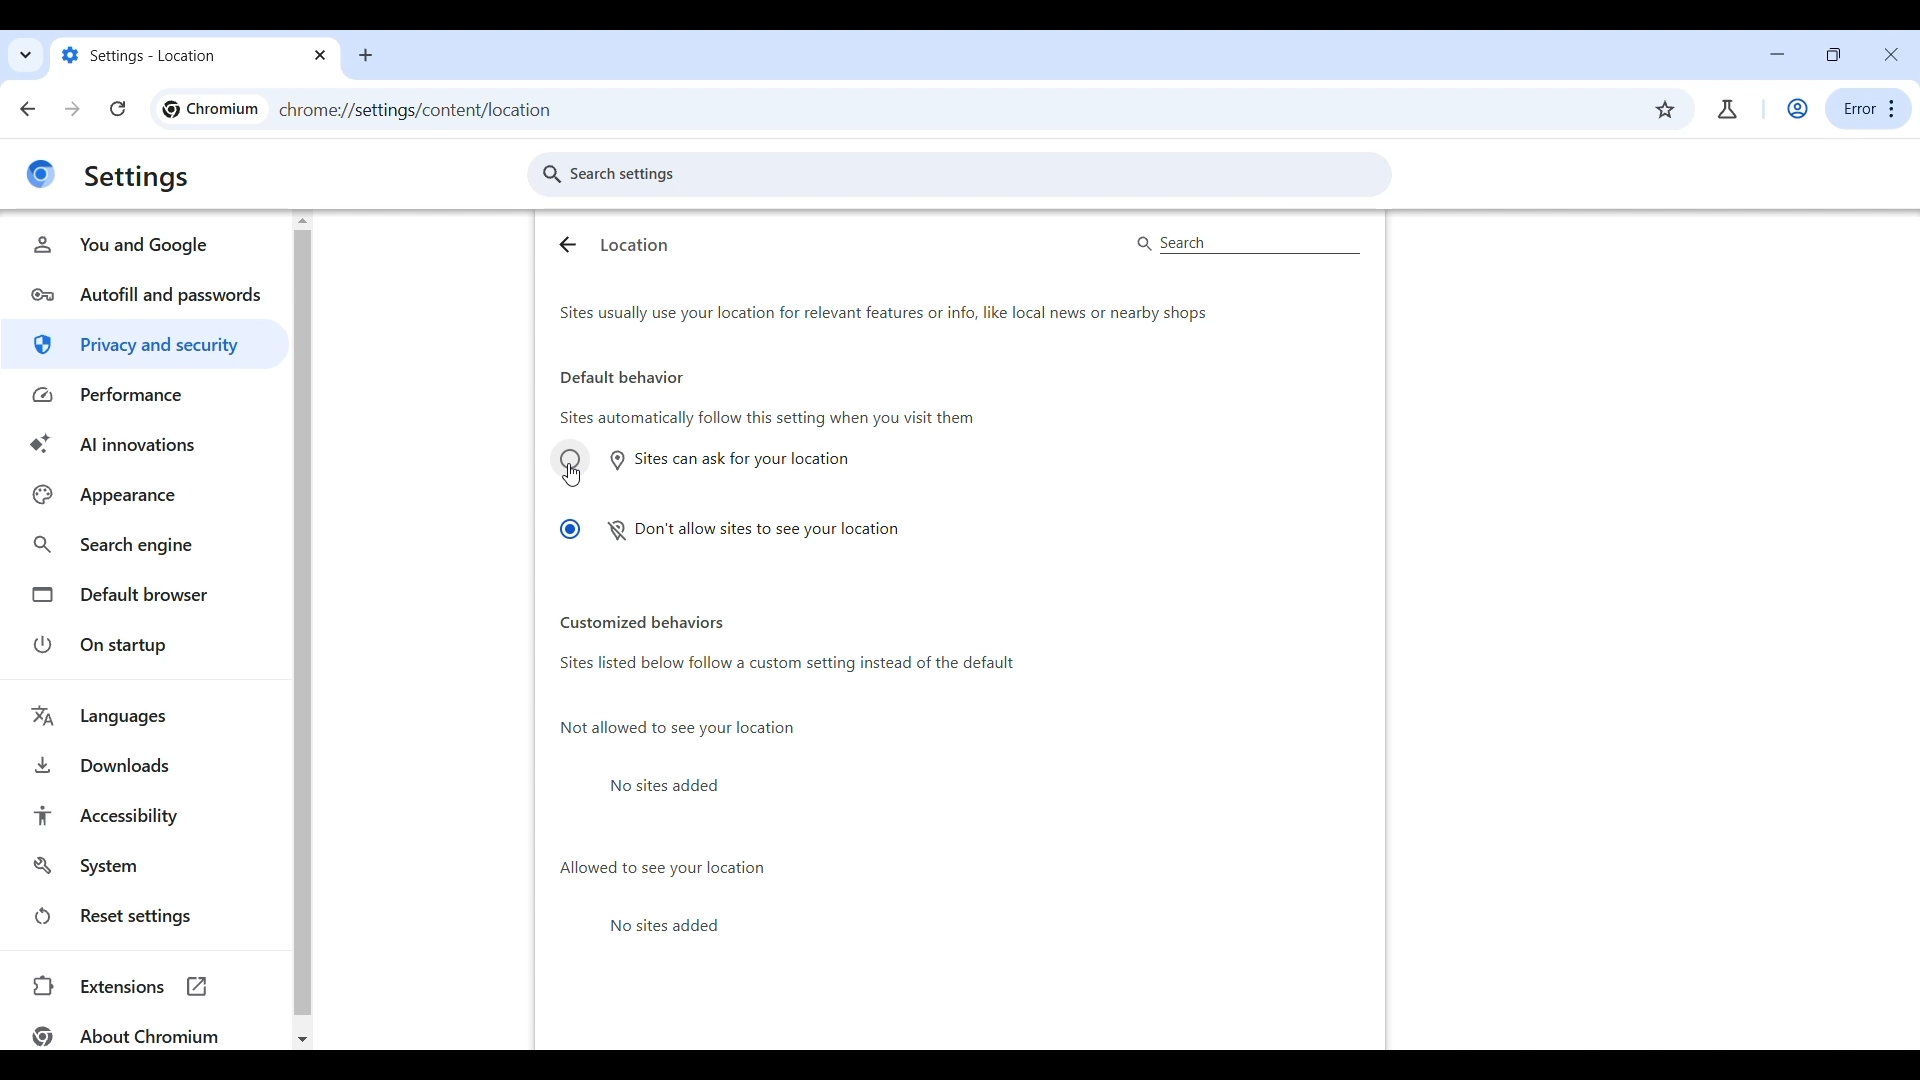 The image size is (1920, 1080). I want to click on On startup, so click(142, 644).